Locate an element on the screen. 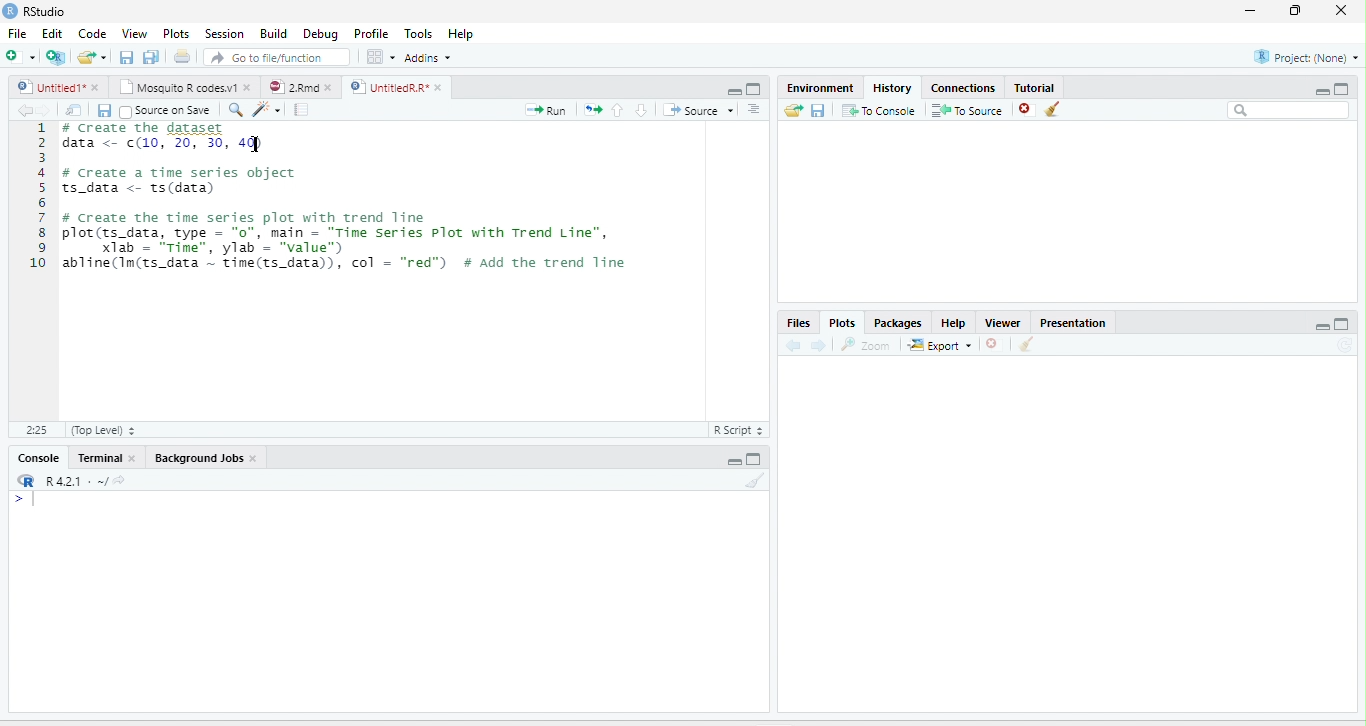  To Console is located at coordinates (878, 110).